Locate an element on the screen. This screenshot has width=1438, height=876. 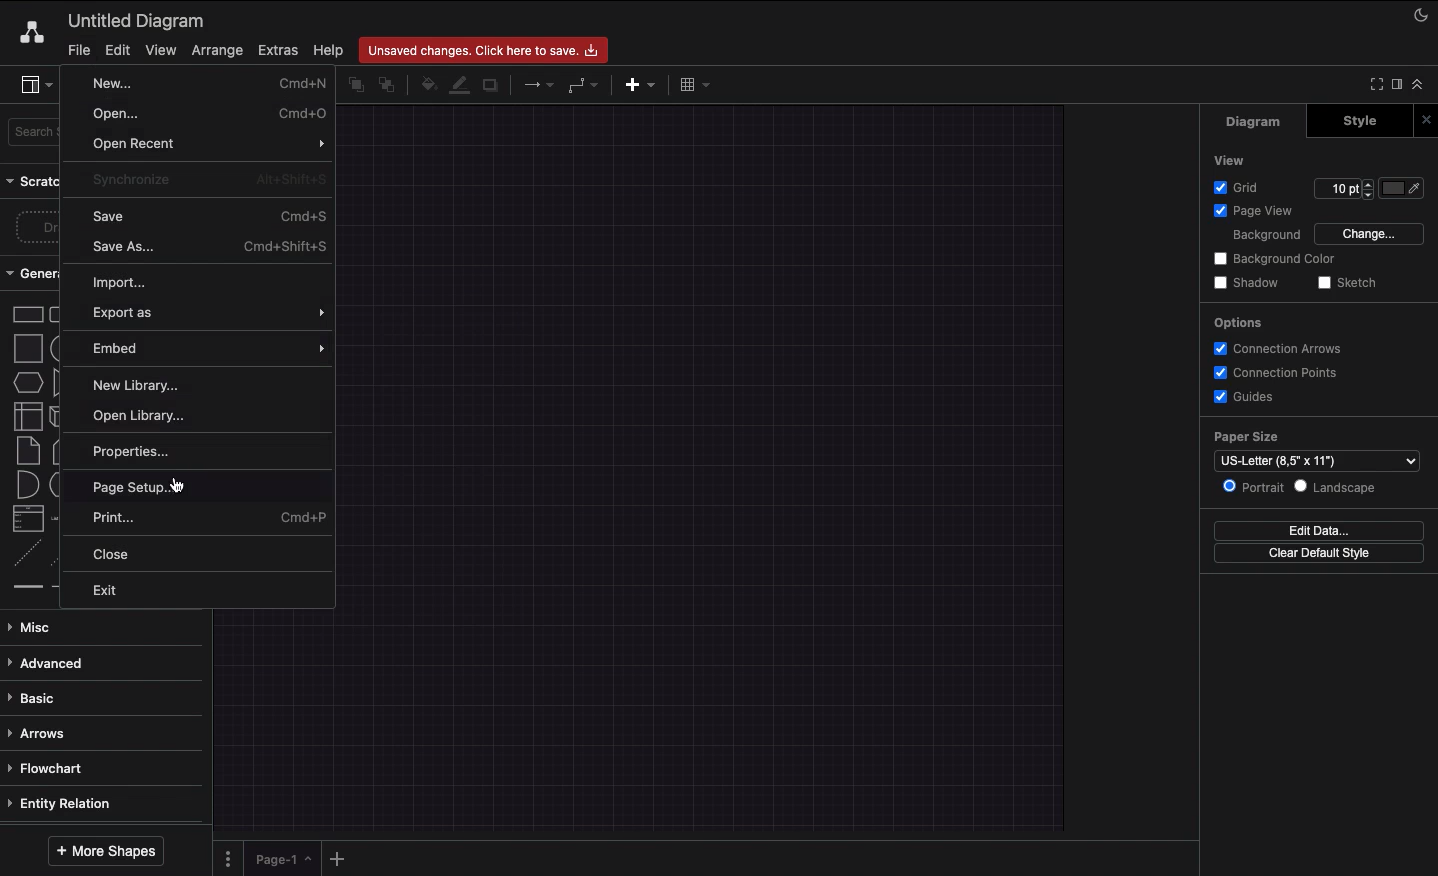
New library  is located at coordinates (142, 384).